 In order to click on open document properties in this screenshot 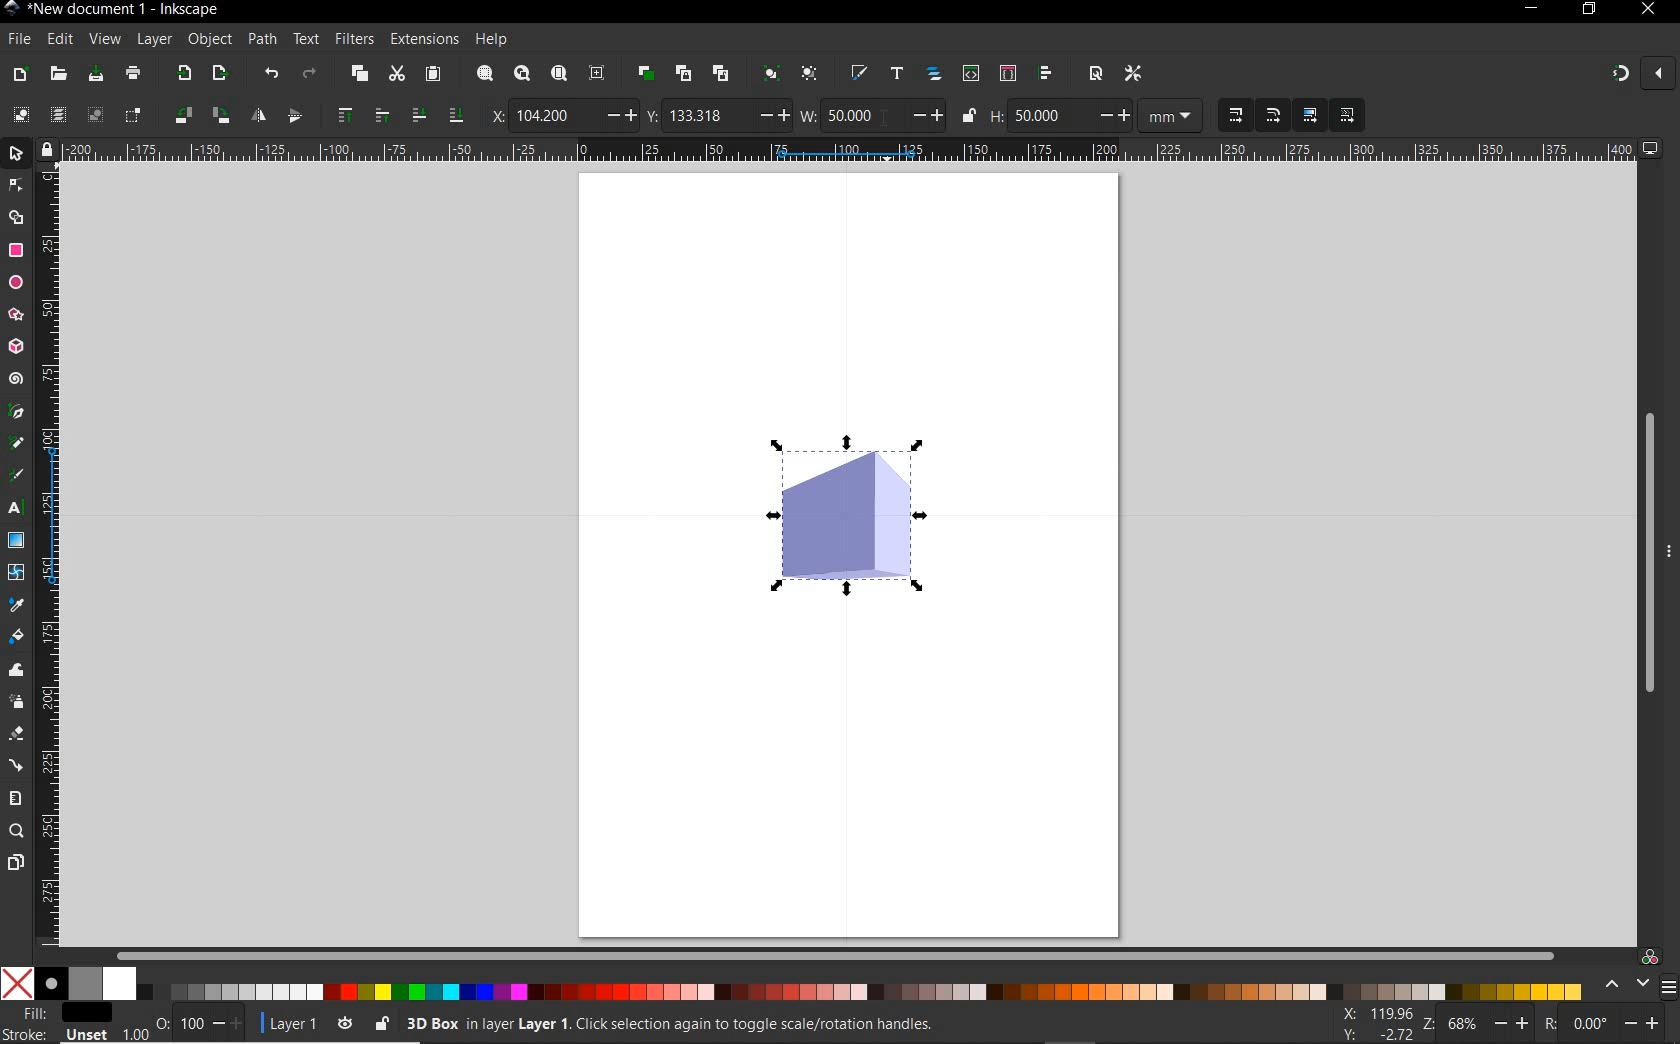, I will do `click(1095, 75)`.